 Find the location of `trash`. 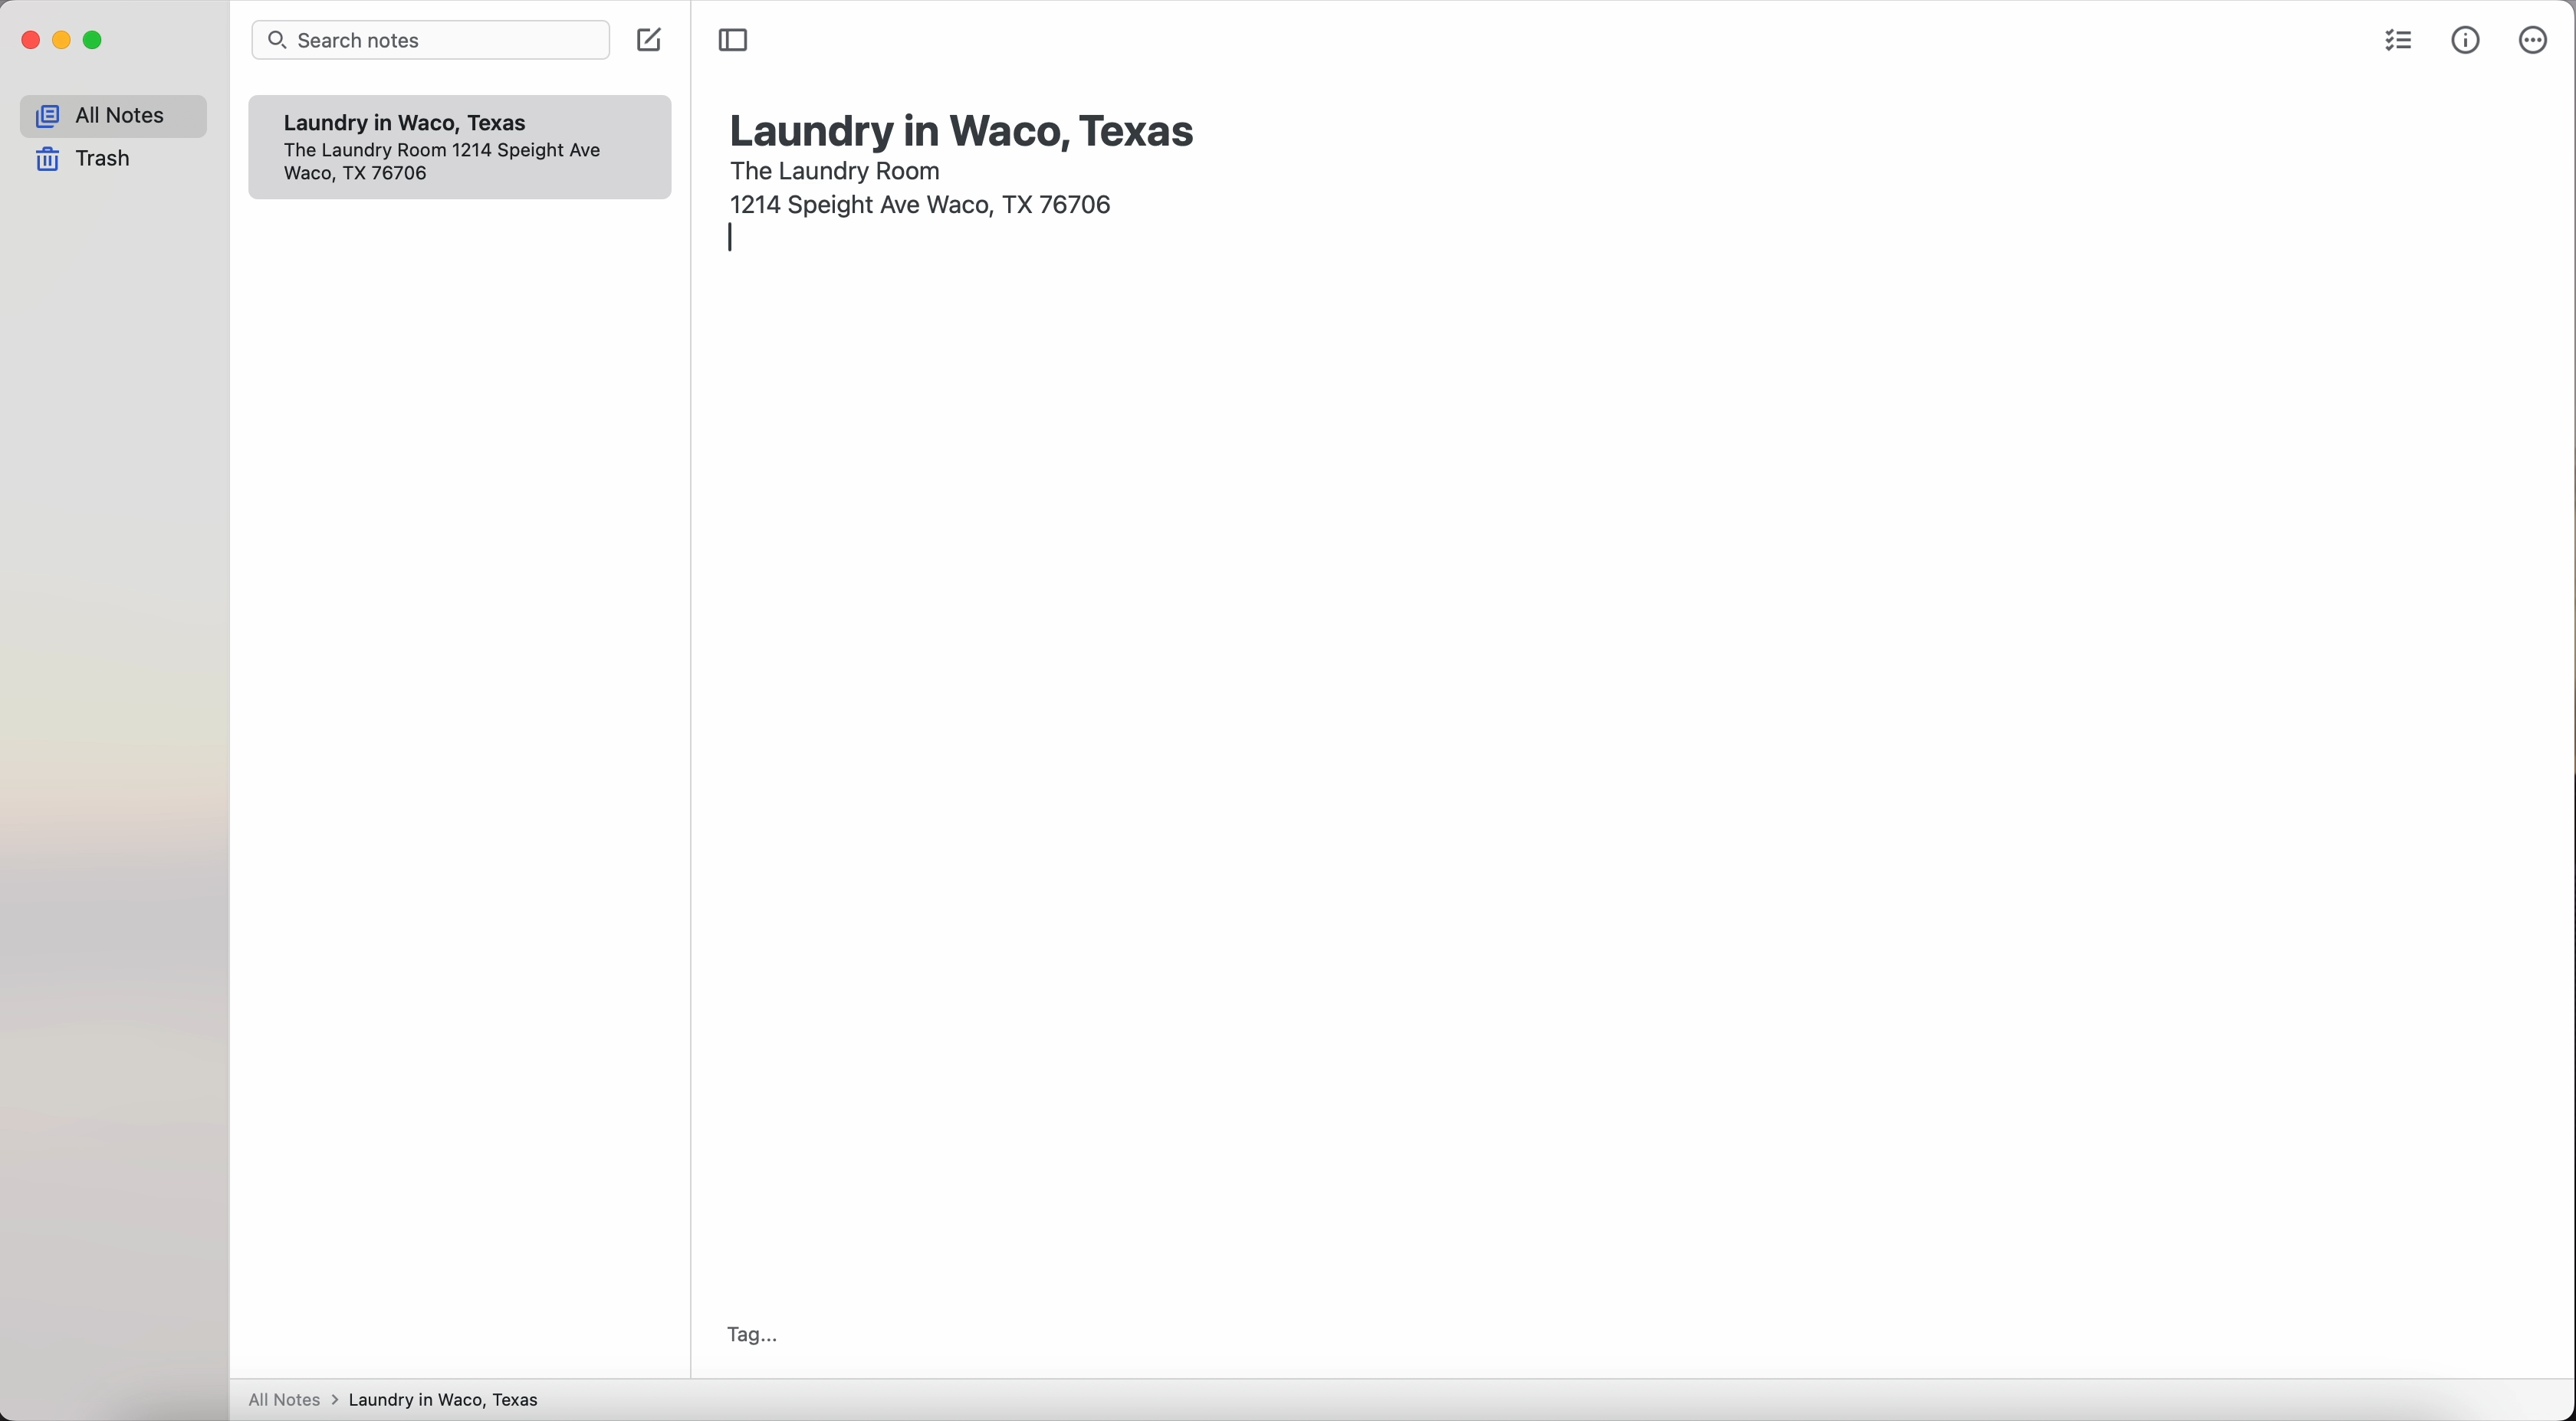

trash is located at coordinates (90, 161).